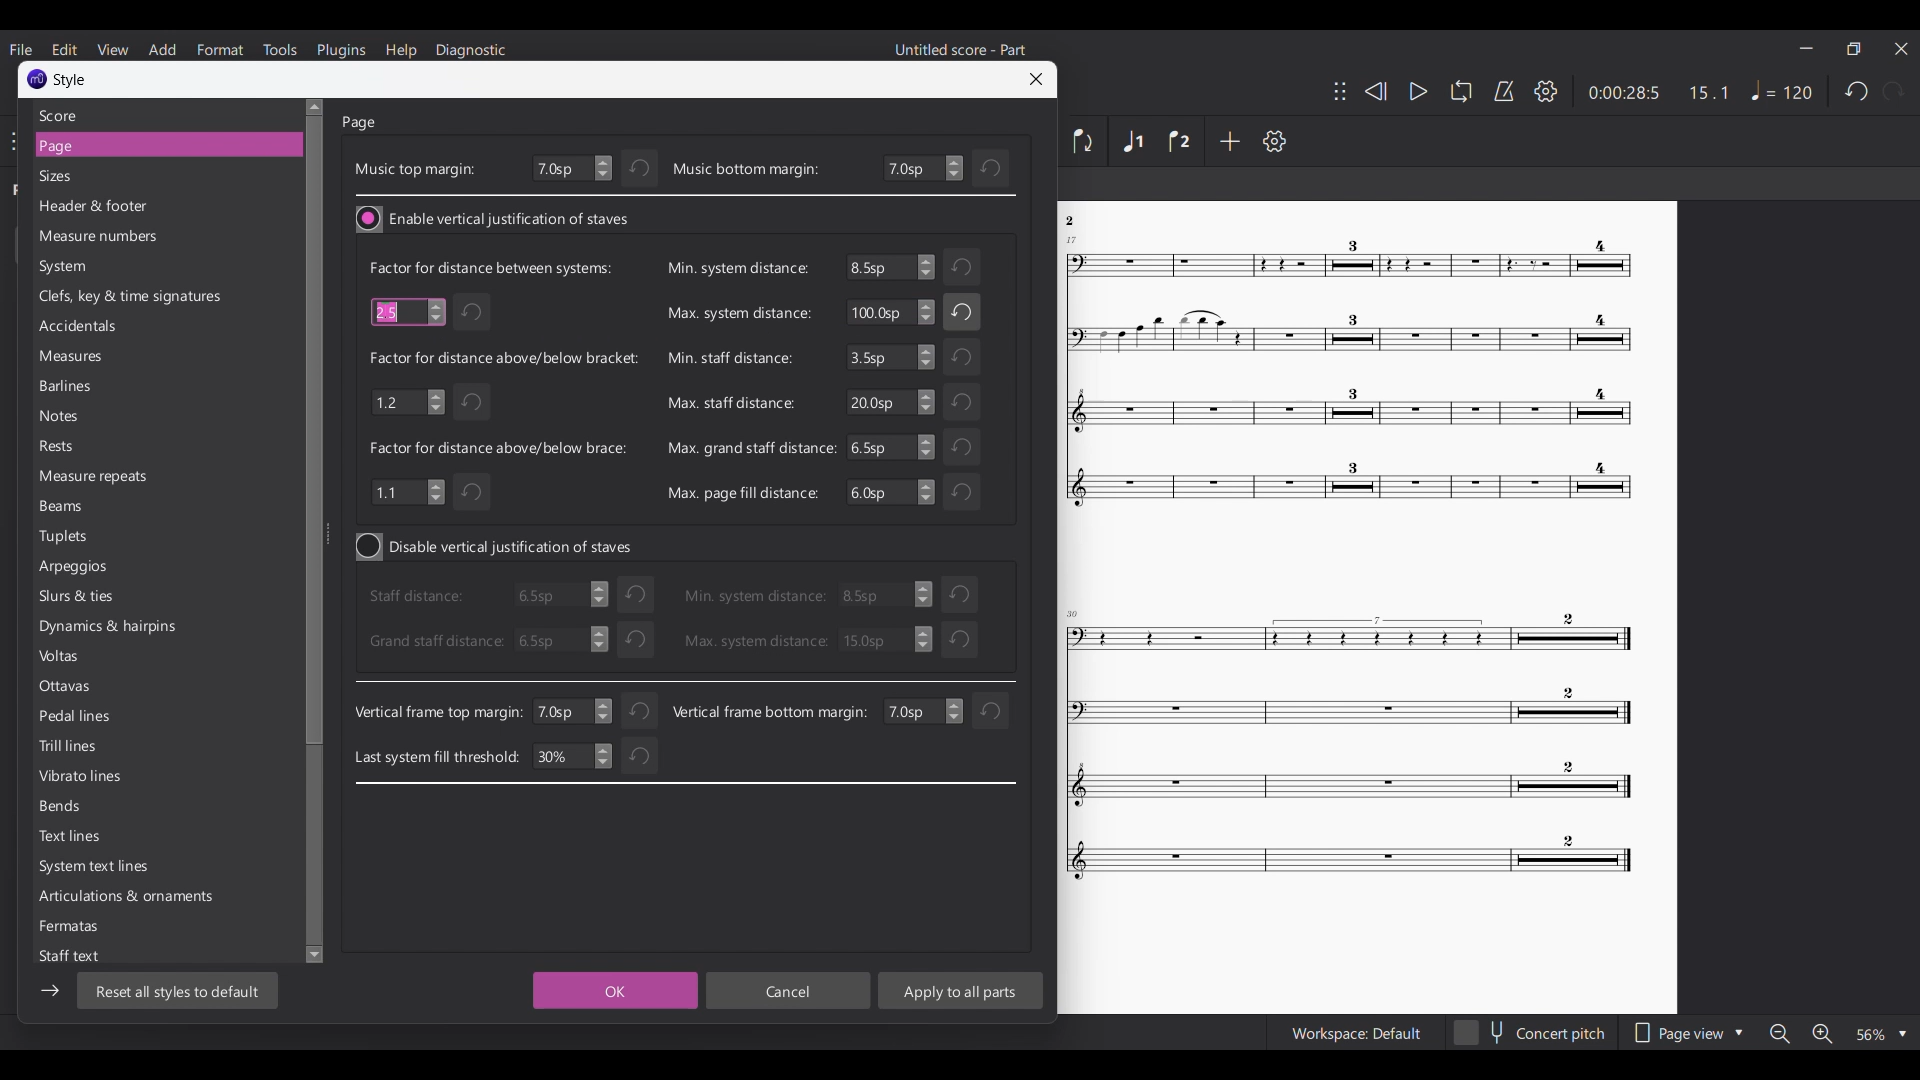  Describe the element at coordinates (421, 597) in the screenshot. I see `staff distance` at that location.